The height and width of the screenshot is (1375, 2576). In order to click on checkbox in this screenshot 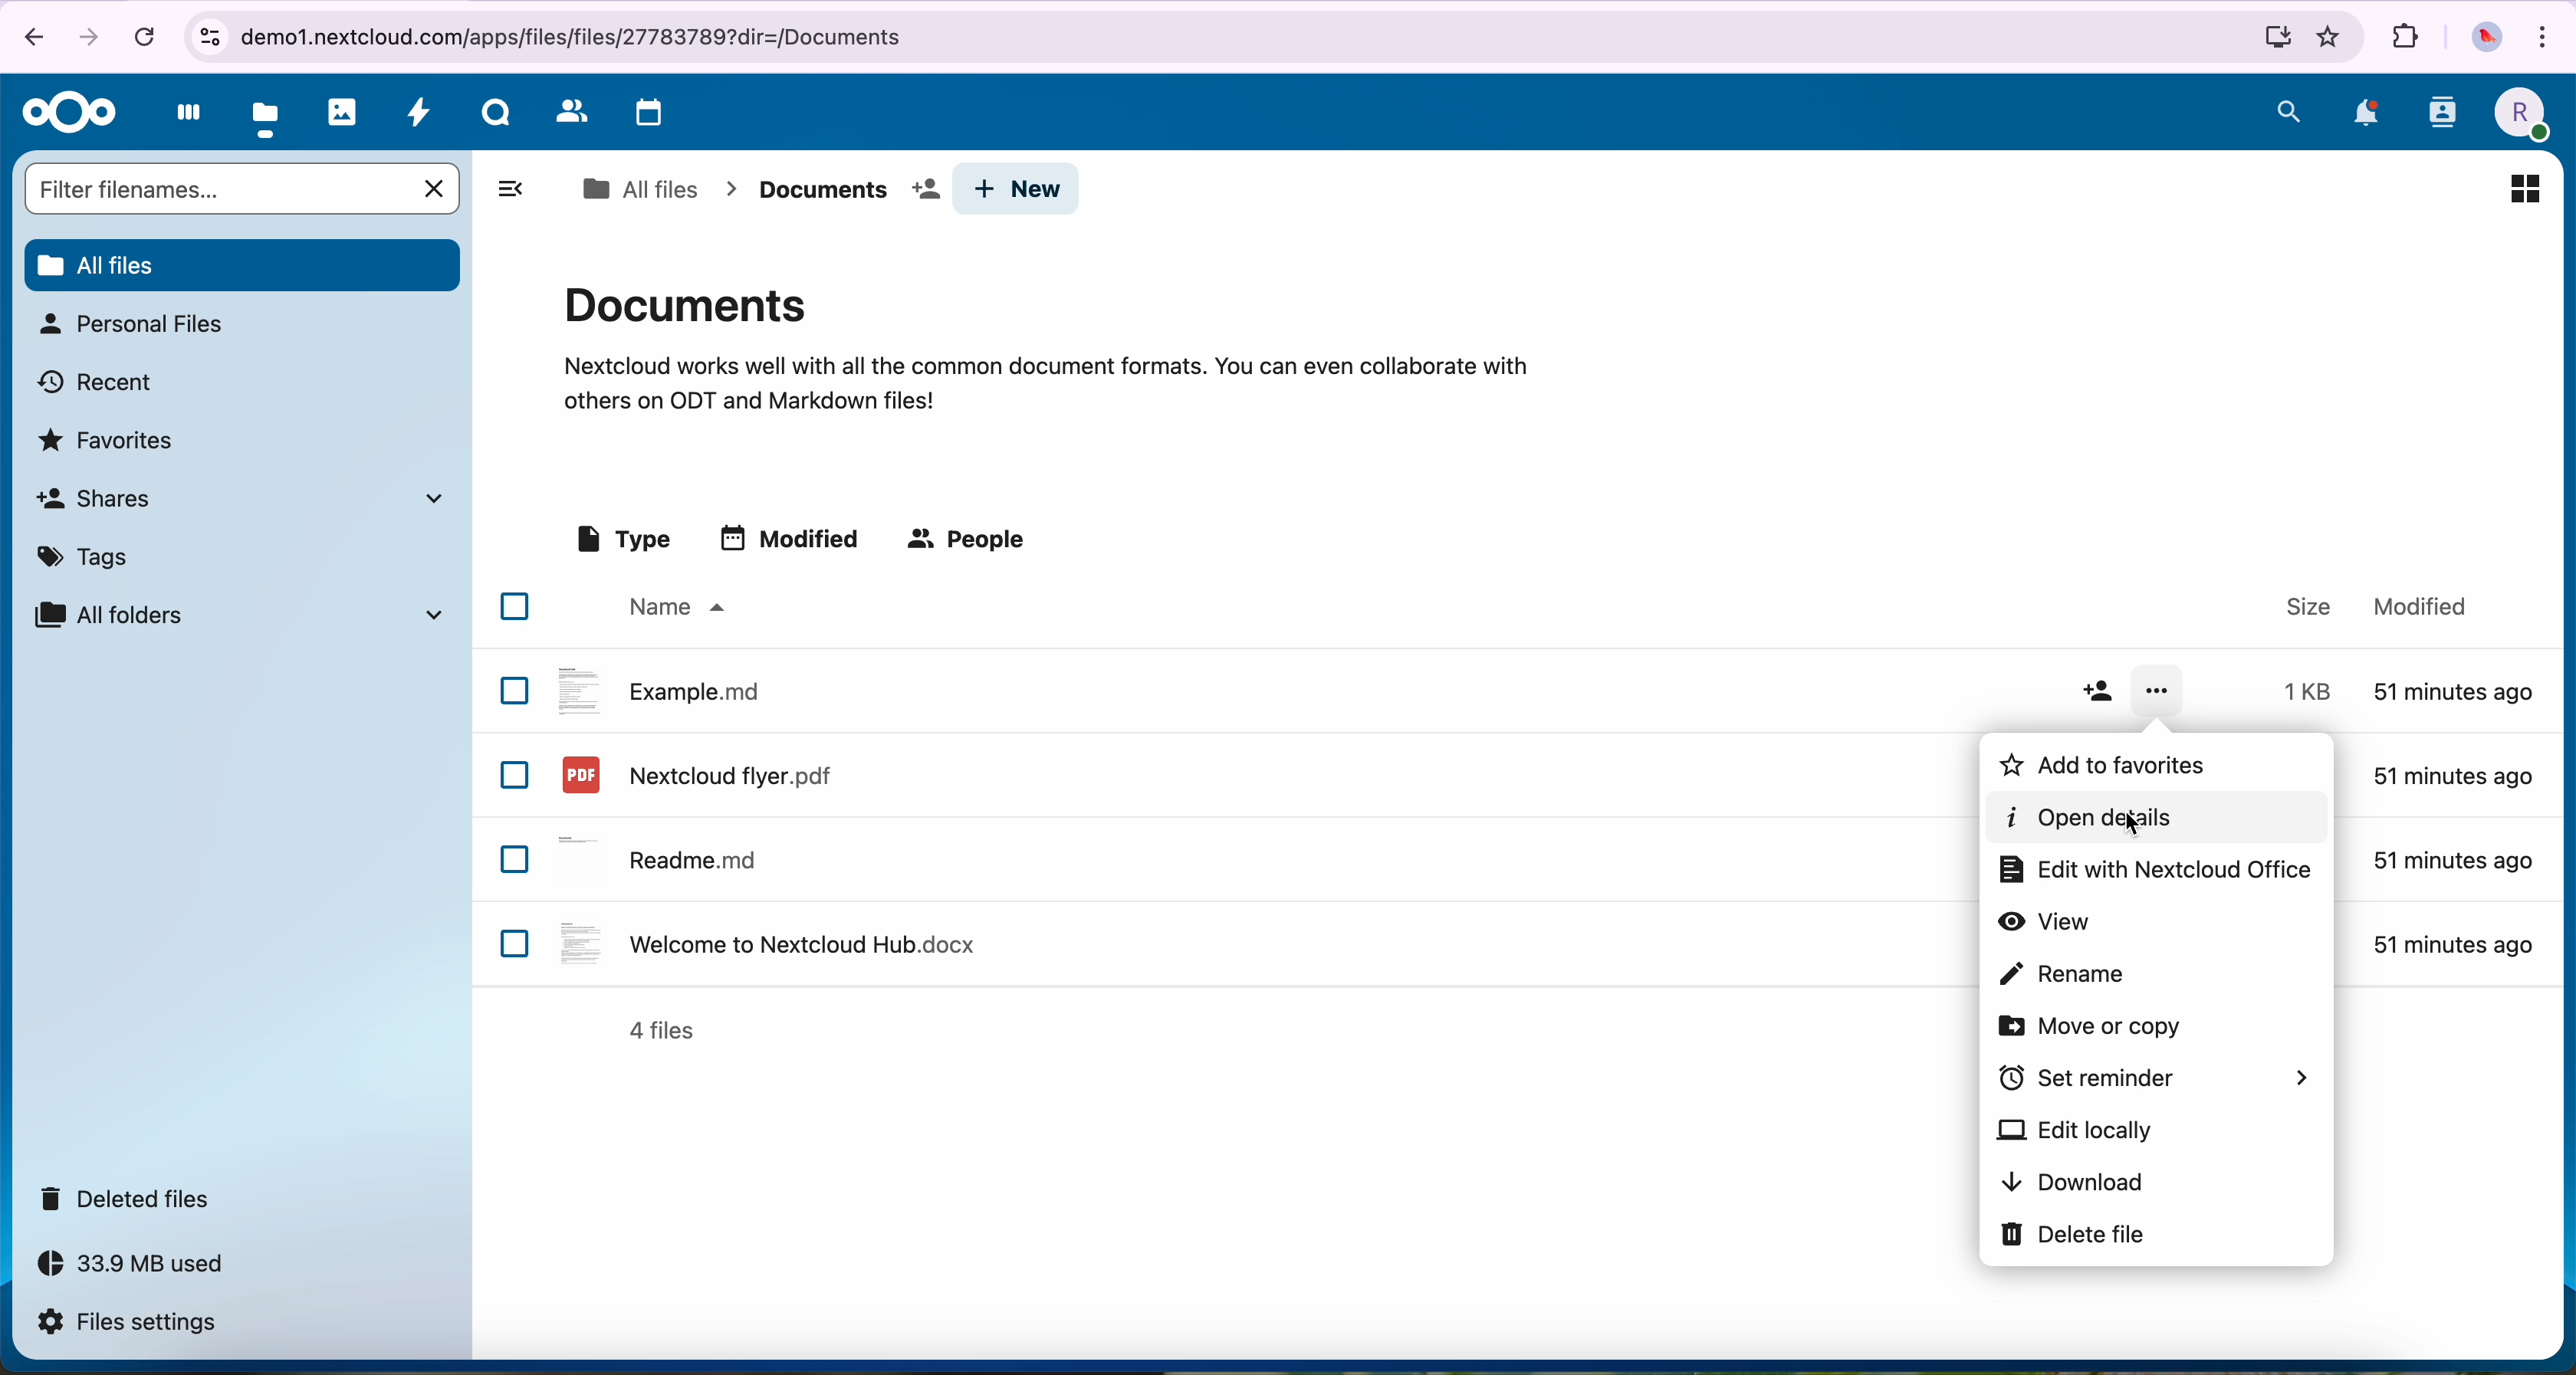, I will do `click(517, 943)`.